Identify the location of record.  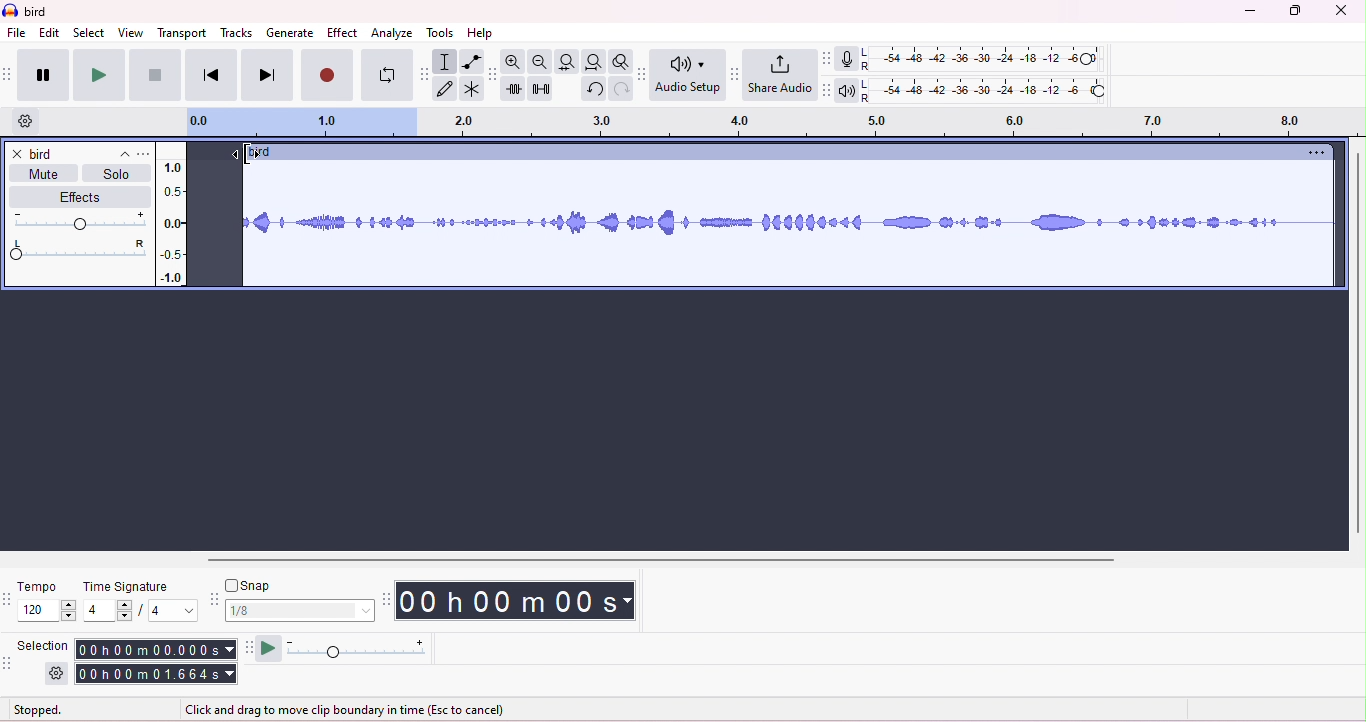
(327, 77).